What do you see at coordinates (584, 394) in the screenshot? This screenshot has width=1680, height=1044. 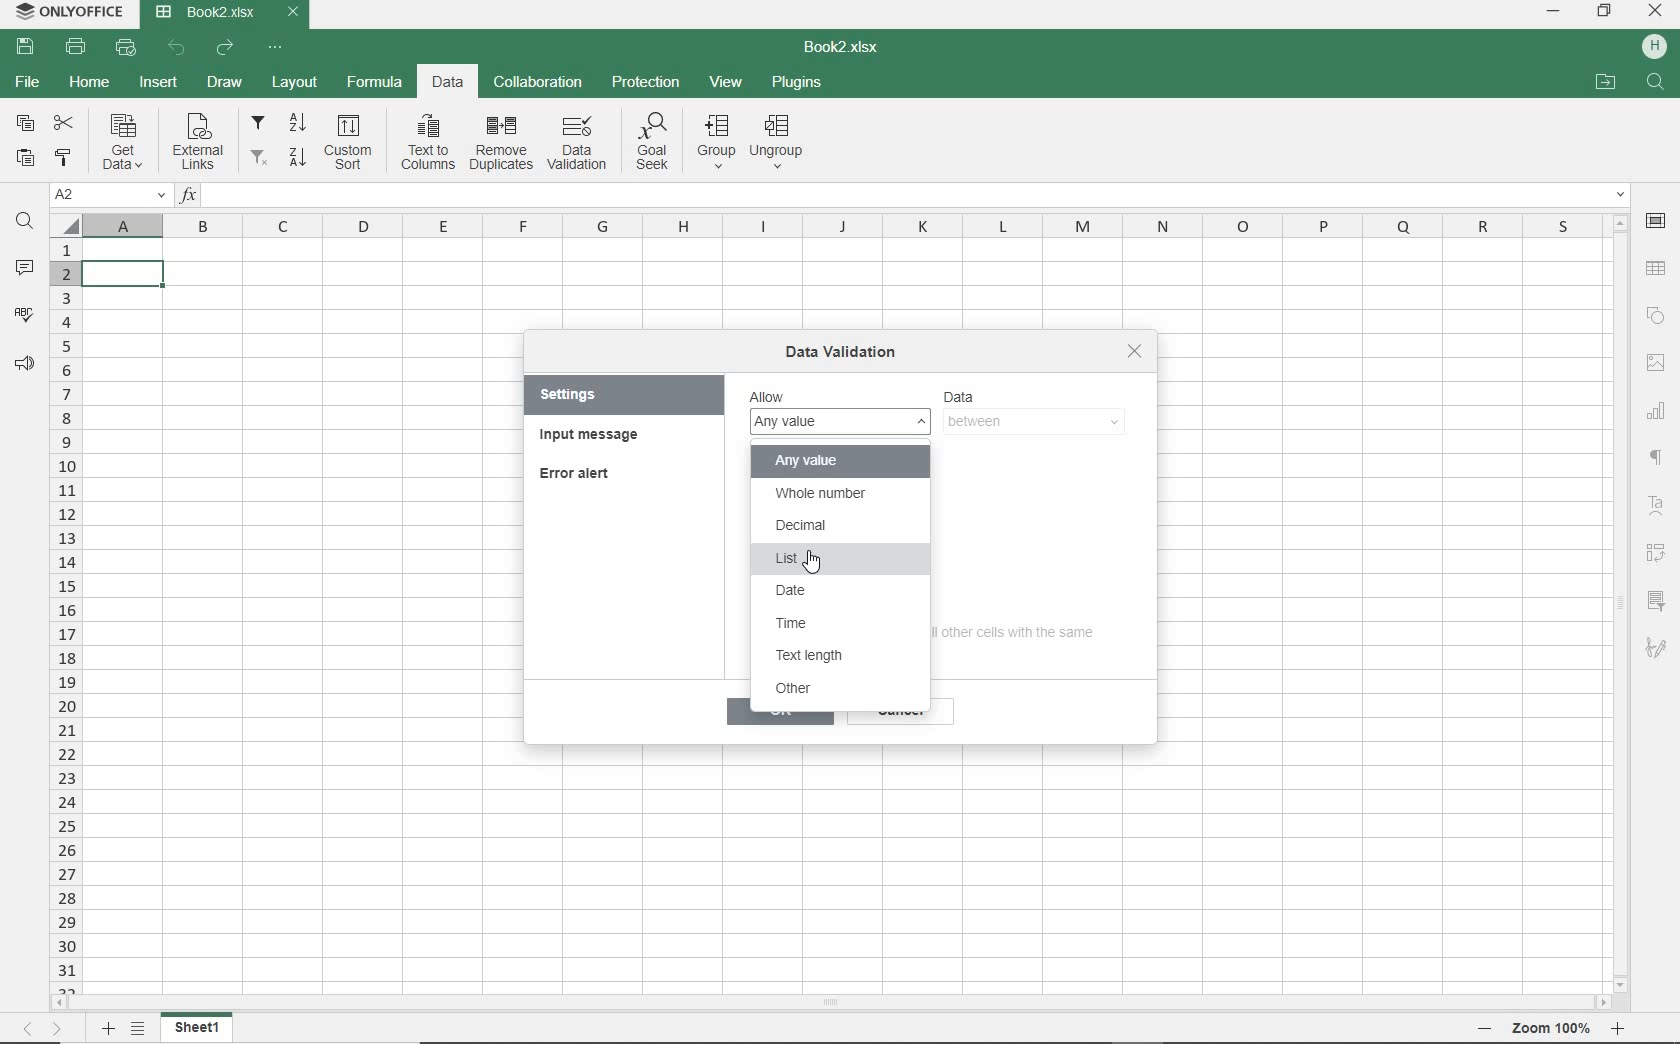 I see `settings` at bounding box center [584, 394].